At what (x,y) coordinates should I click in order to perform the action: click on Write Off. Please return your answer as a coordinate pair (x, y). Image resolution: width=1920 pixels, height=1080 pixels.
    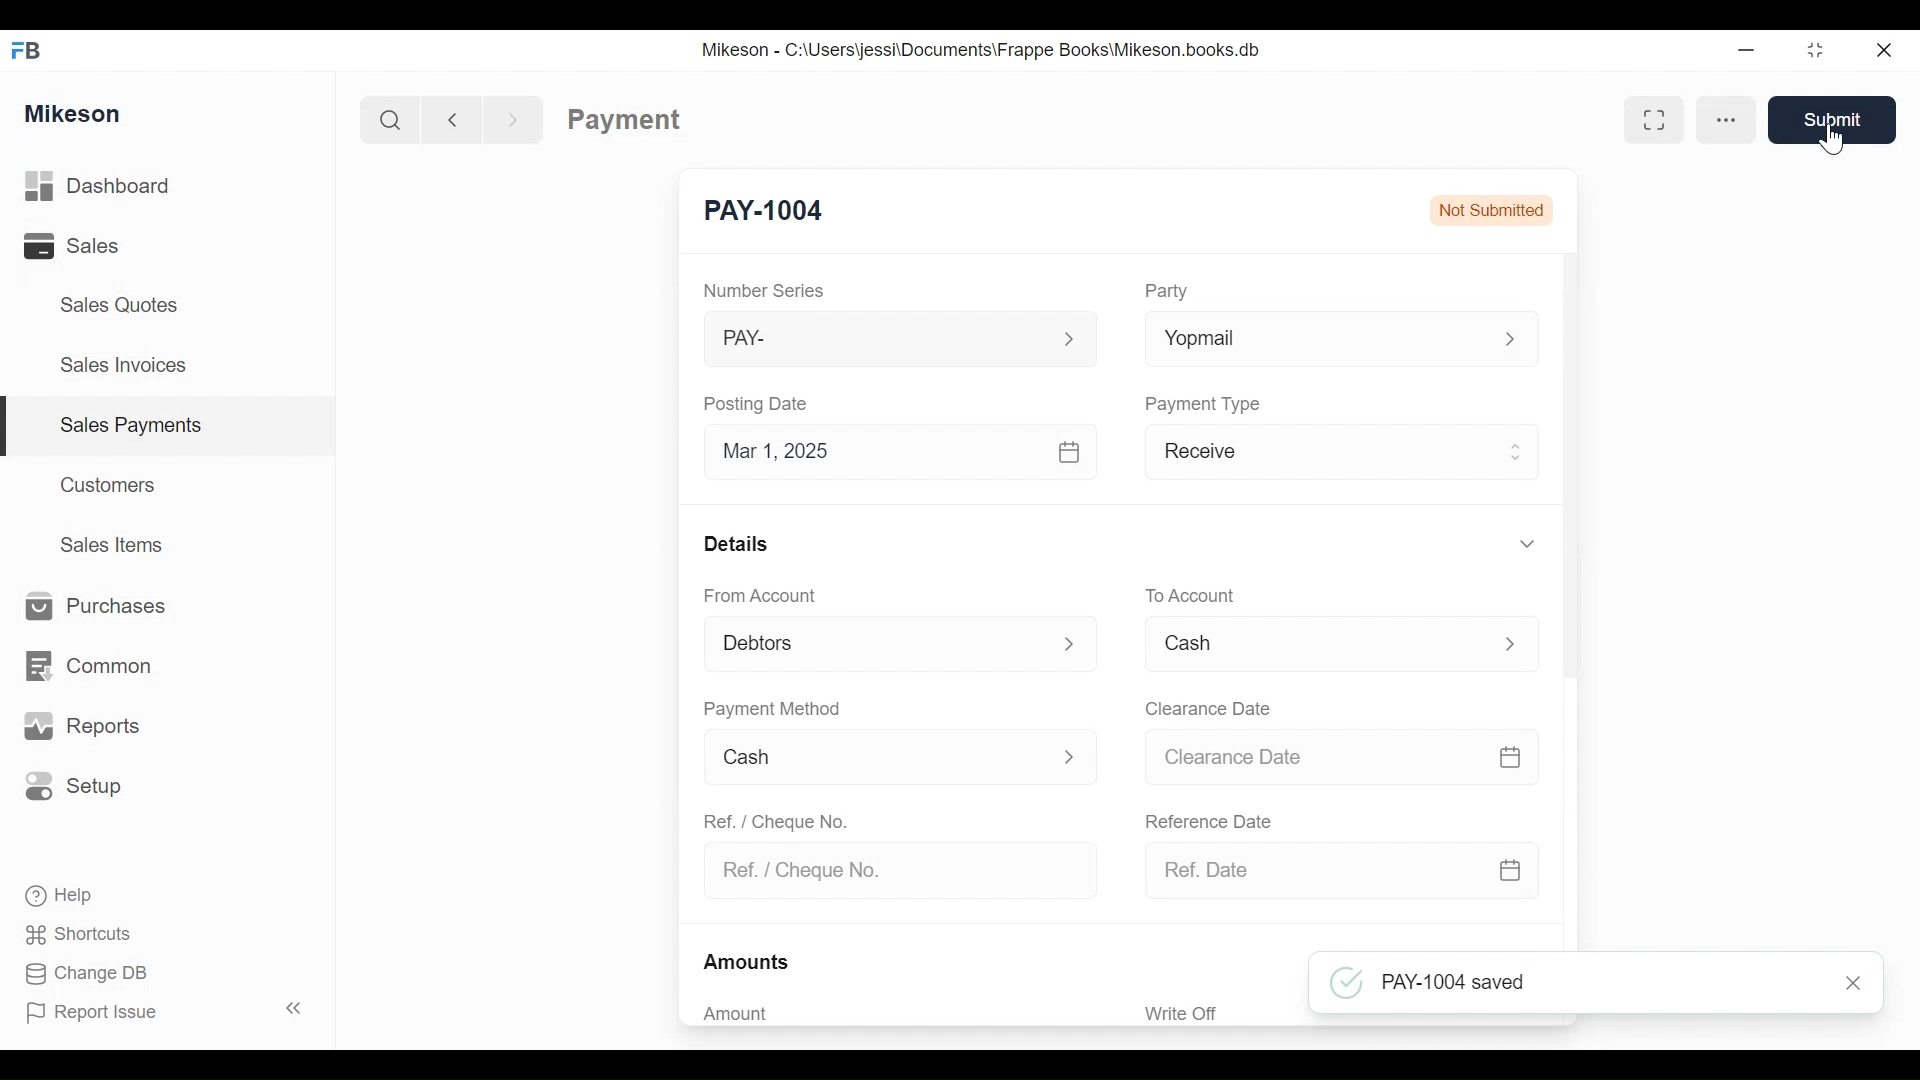
    Looking at the image, I should click on (1181, 1013).